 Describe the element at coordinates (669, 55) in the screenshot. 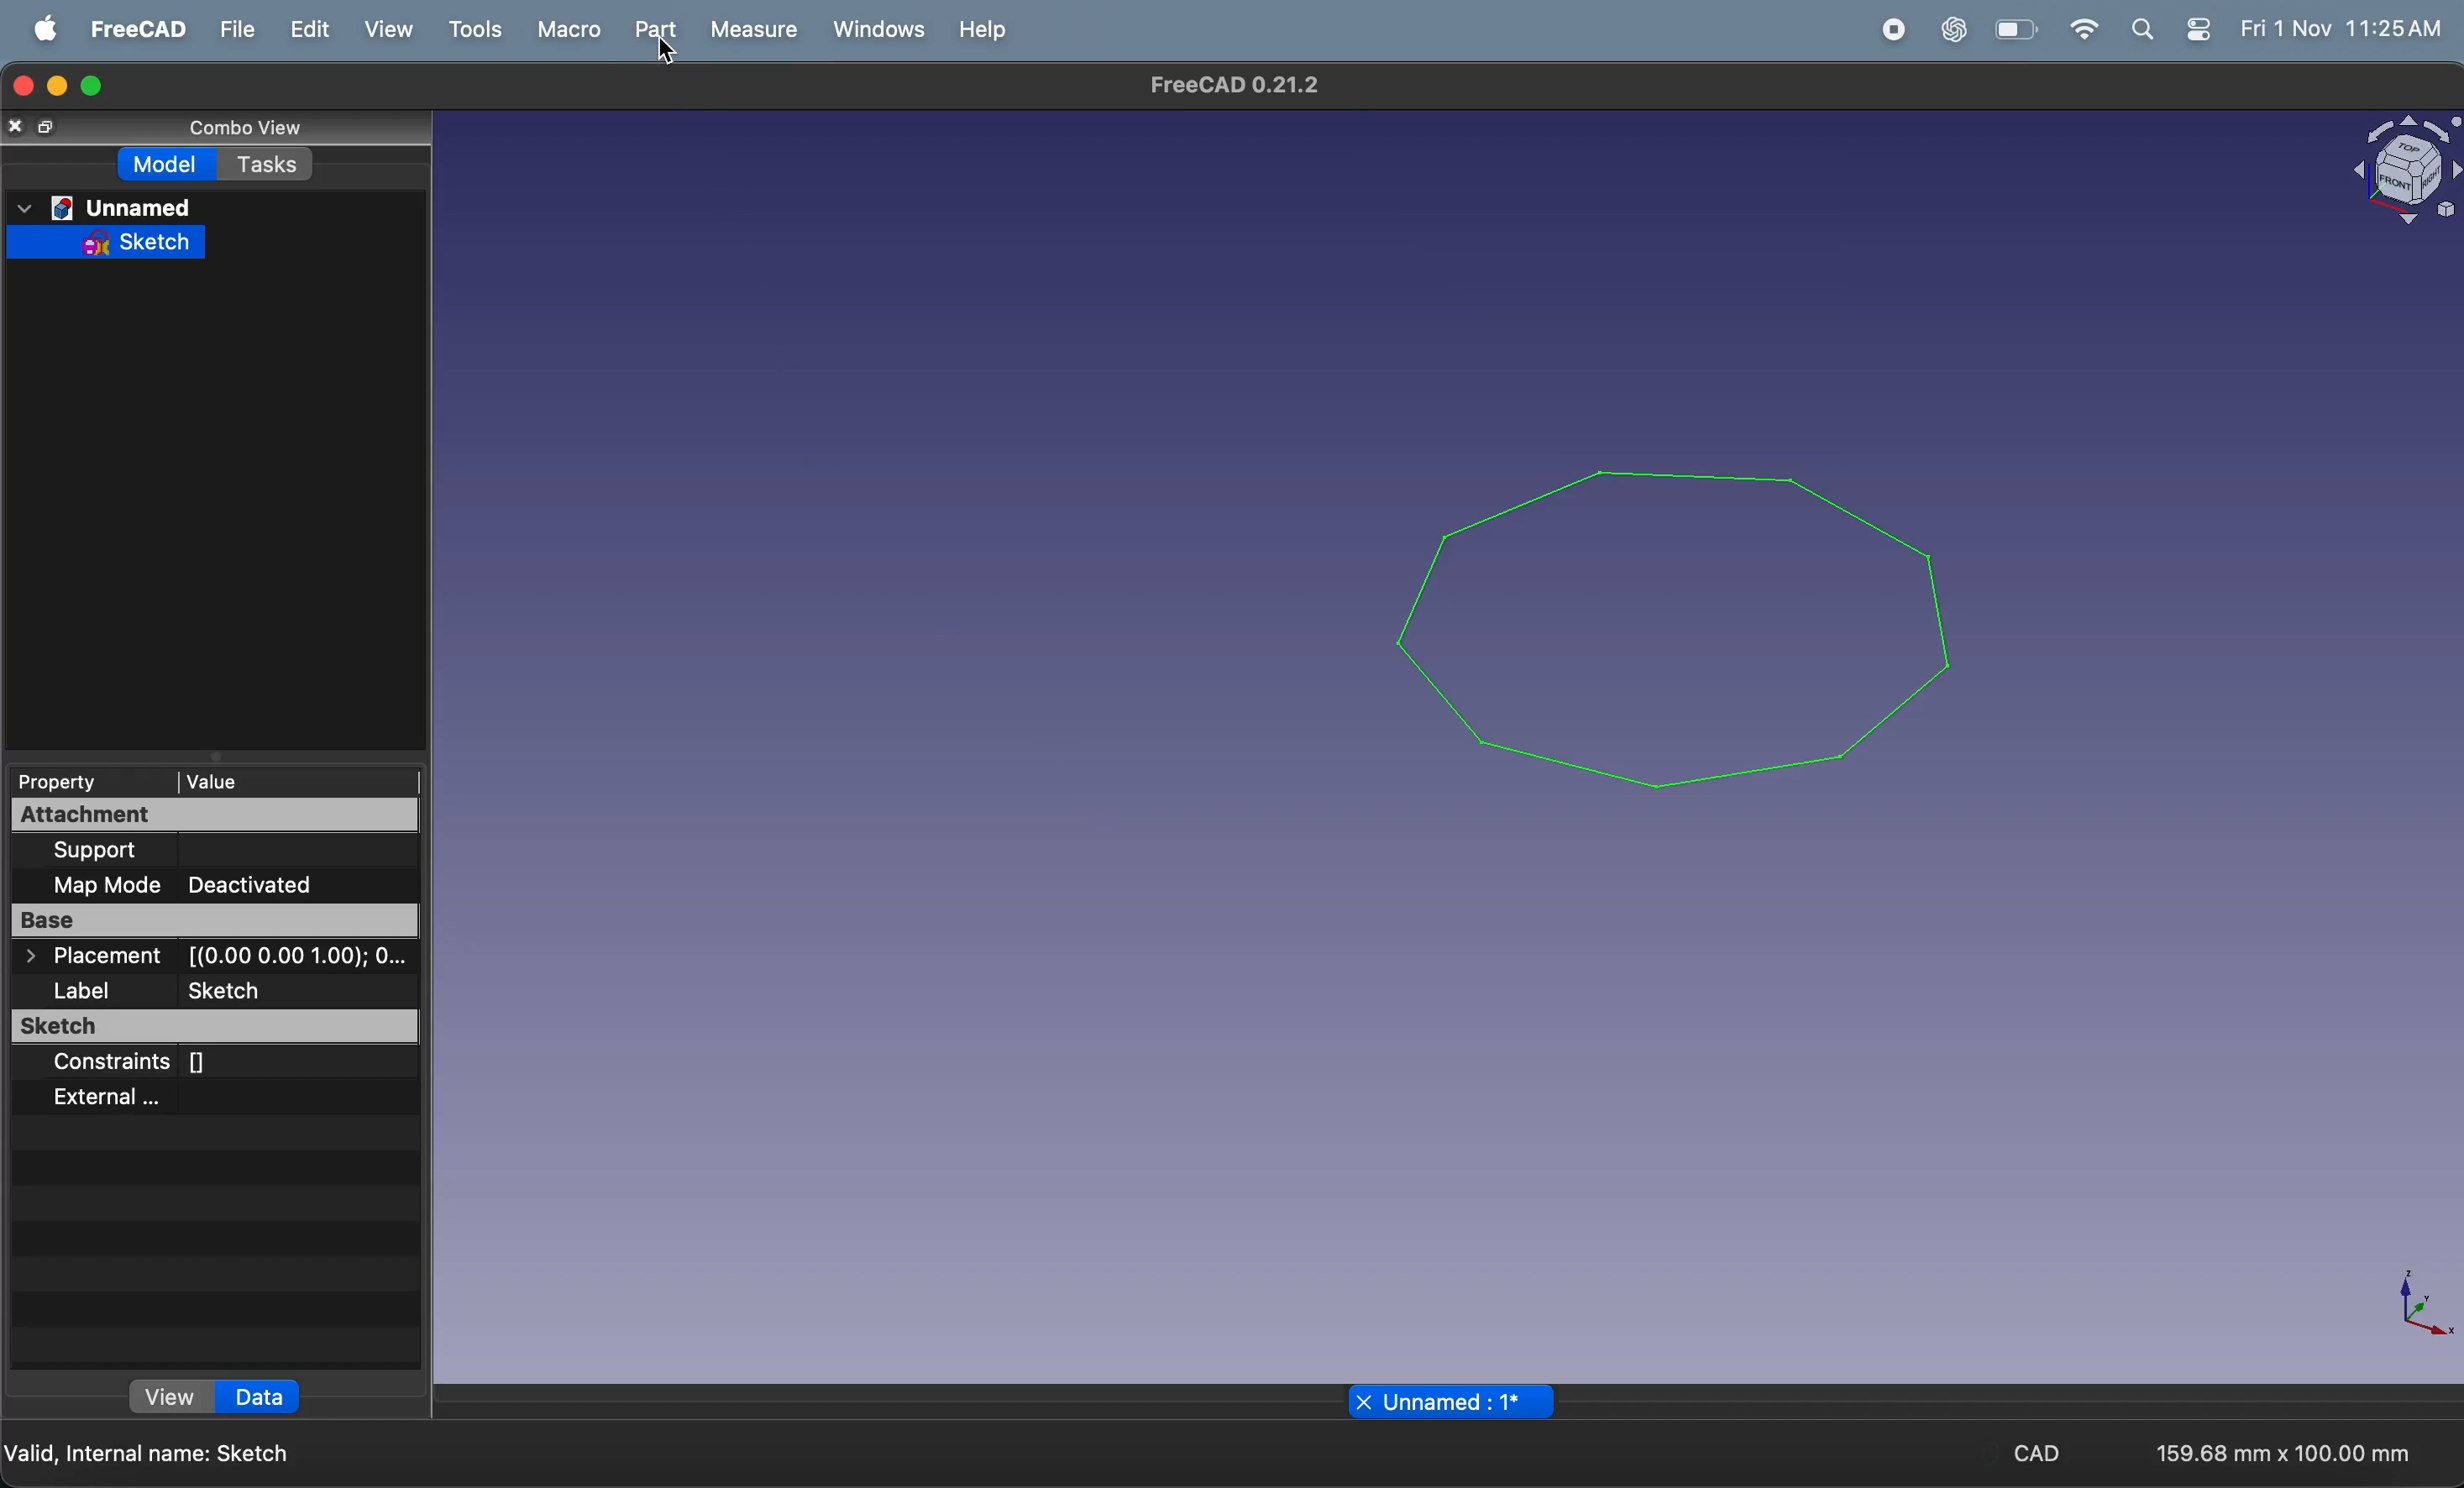

I see `cursor` at that location.